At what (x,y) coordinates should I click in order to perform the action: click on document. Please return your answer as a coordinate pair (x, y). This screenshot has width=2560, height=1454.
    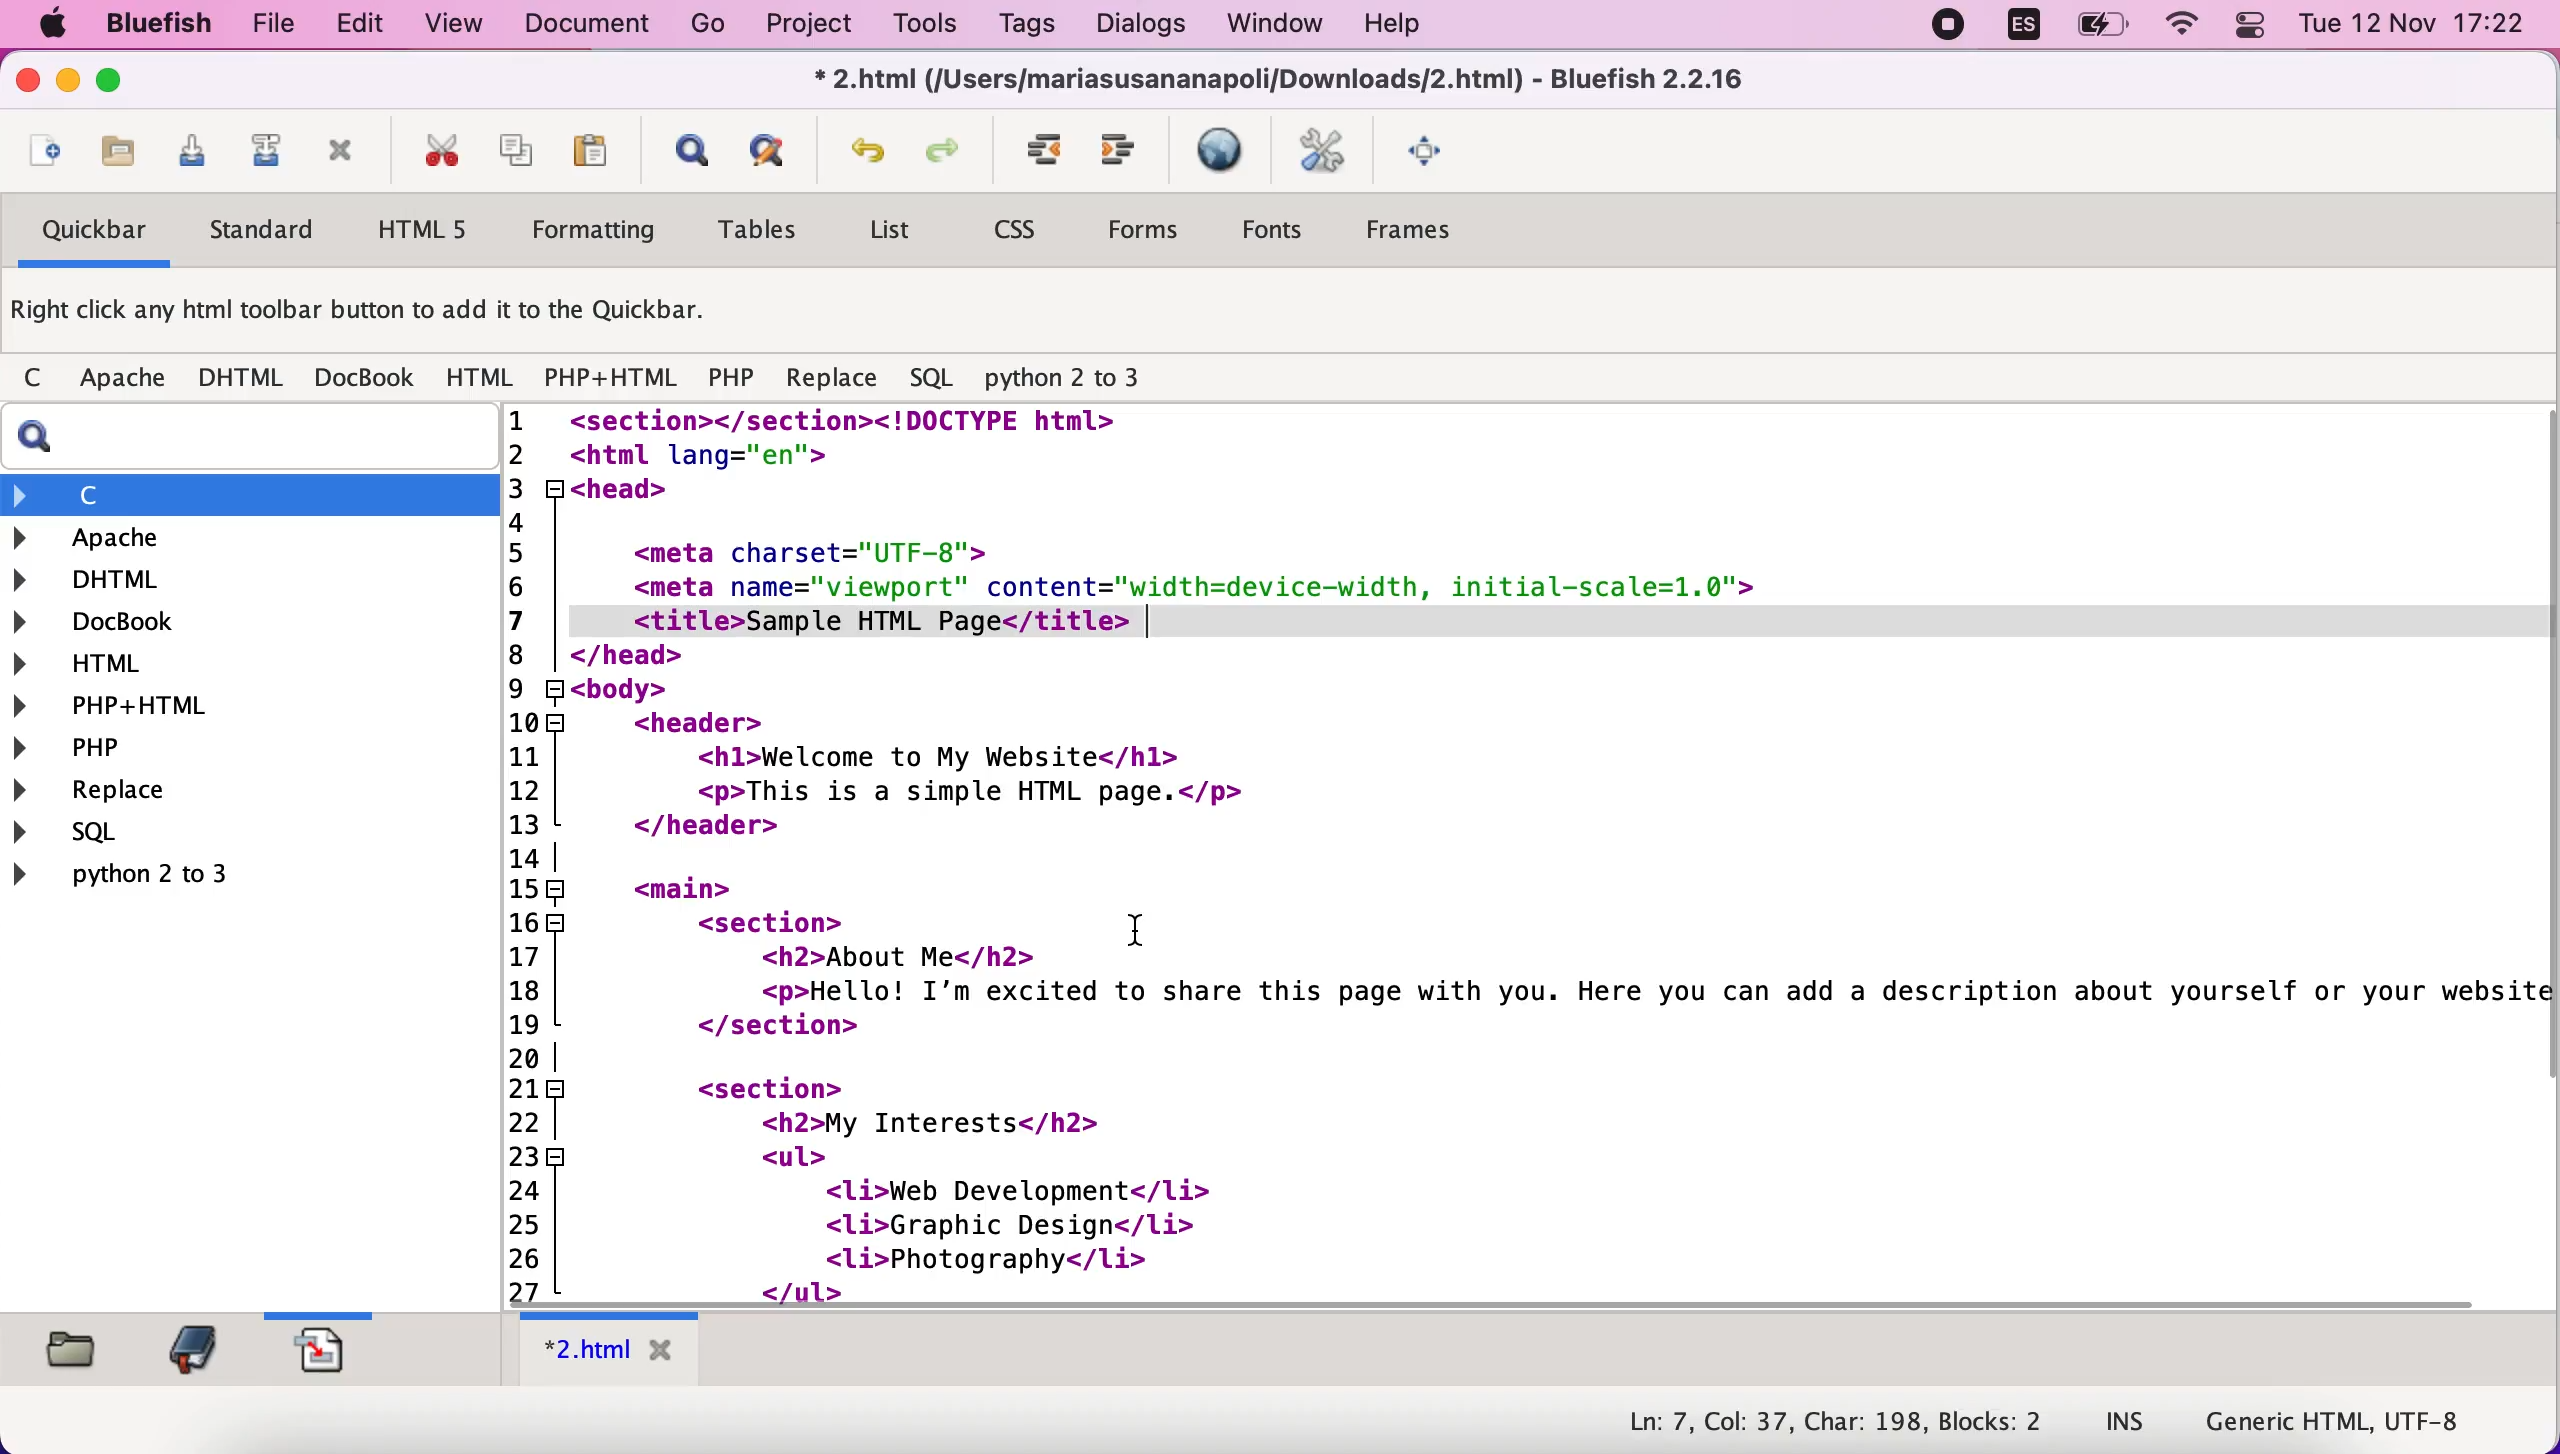
    Looking at the image, I should click on (589, 27).